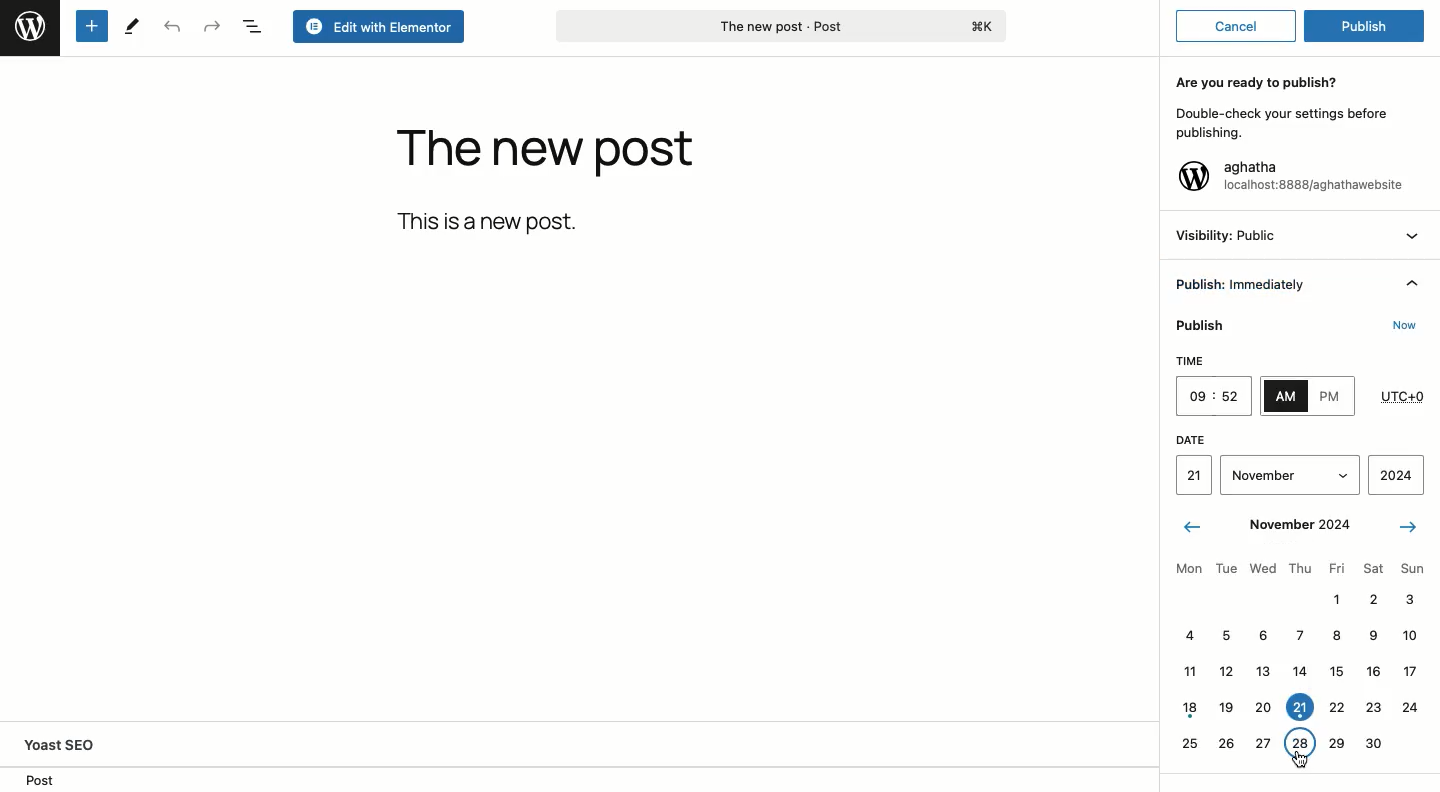 The image size is (1440, 792). Describe the element at coordinates (1190, 708) in the screenshot. I see `18` at that location.